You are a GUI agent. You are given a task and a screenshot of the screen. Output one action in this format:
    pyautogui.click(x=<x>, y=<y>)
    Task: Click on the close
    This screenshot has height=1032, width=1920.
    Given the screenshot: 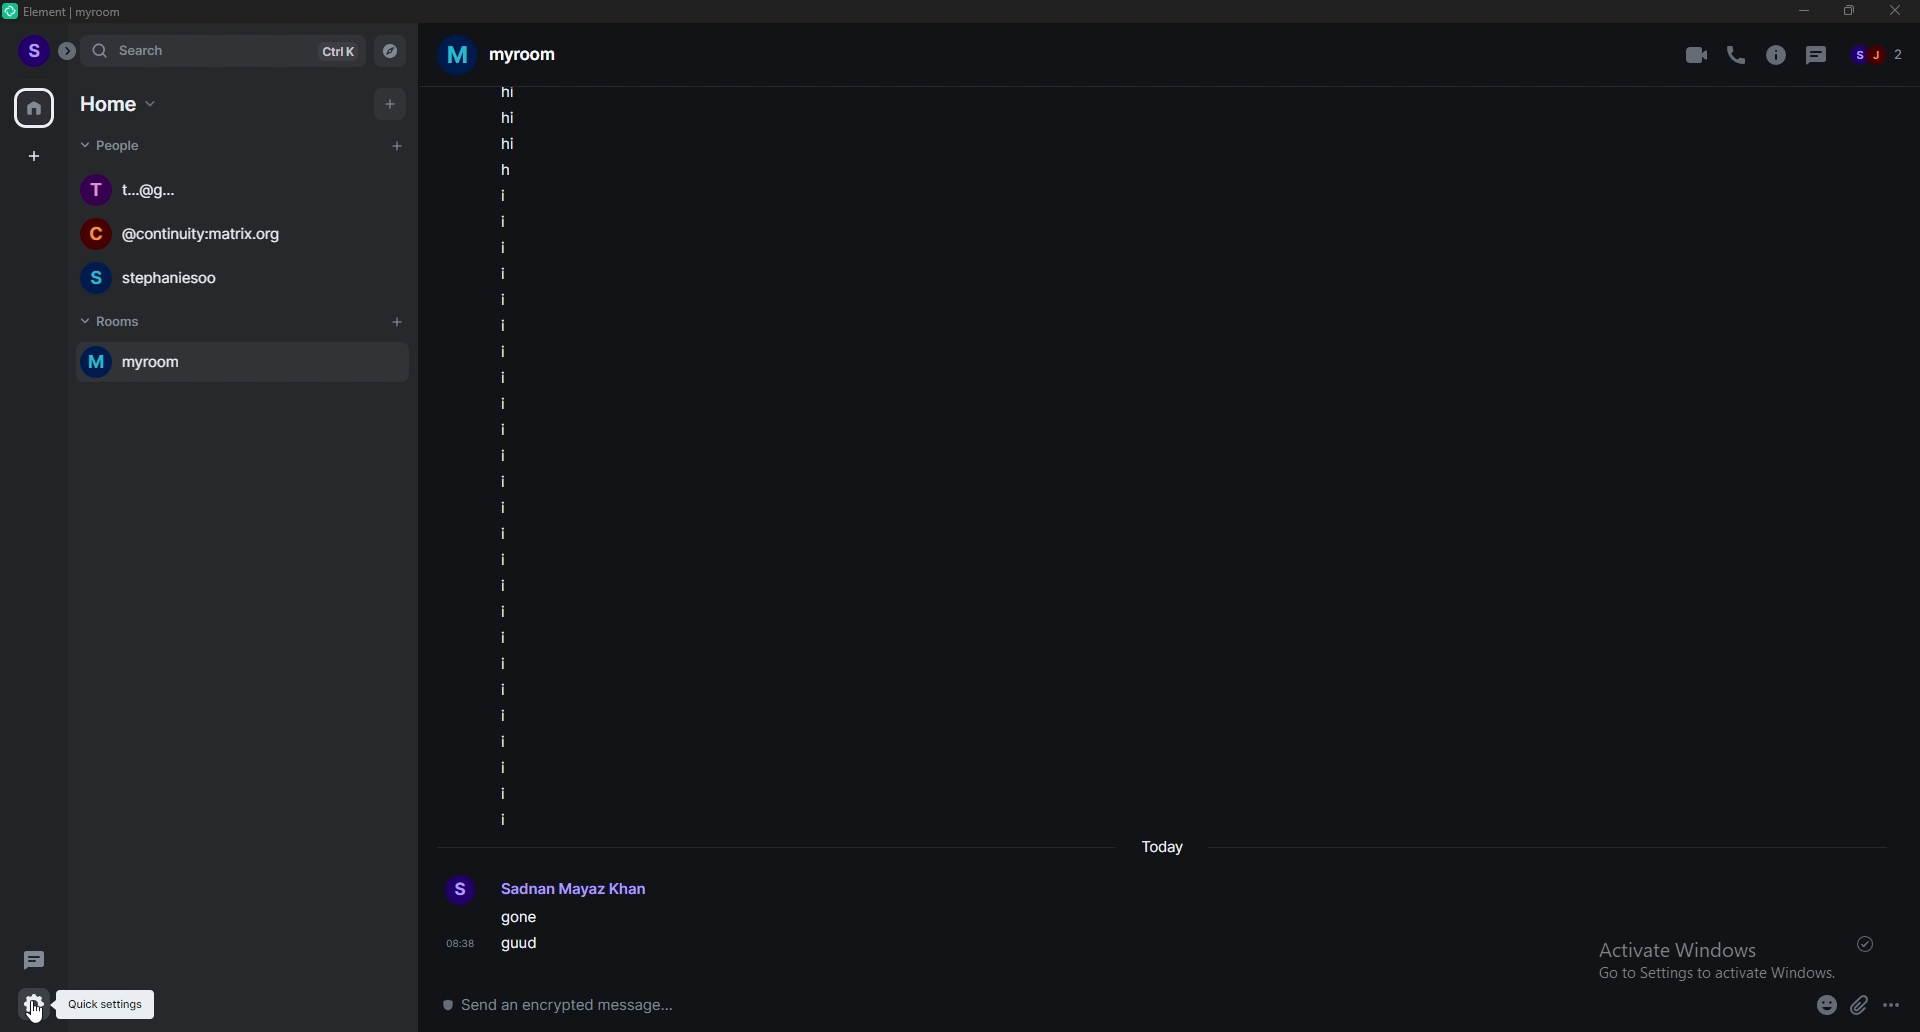 What is the action you would take?
    pyautogui.click(x=1894, y=13)
    